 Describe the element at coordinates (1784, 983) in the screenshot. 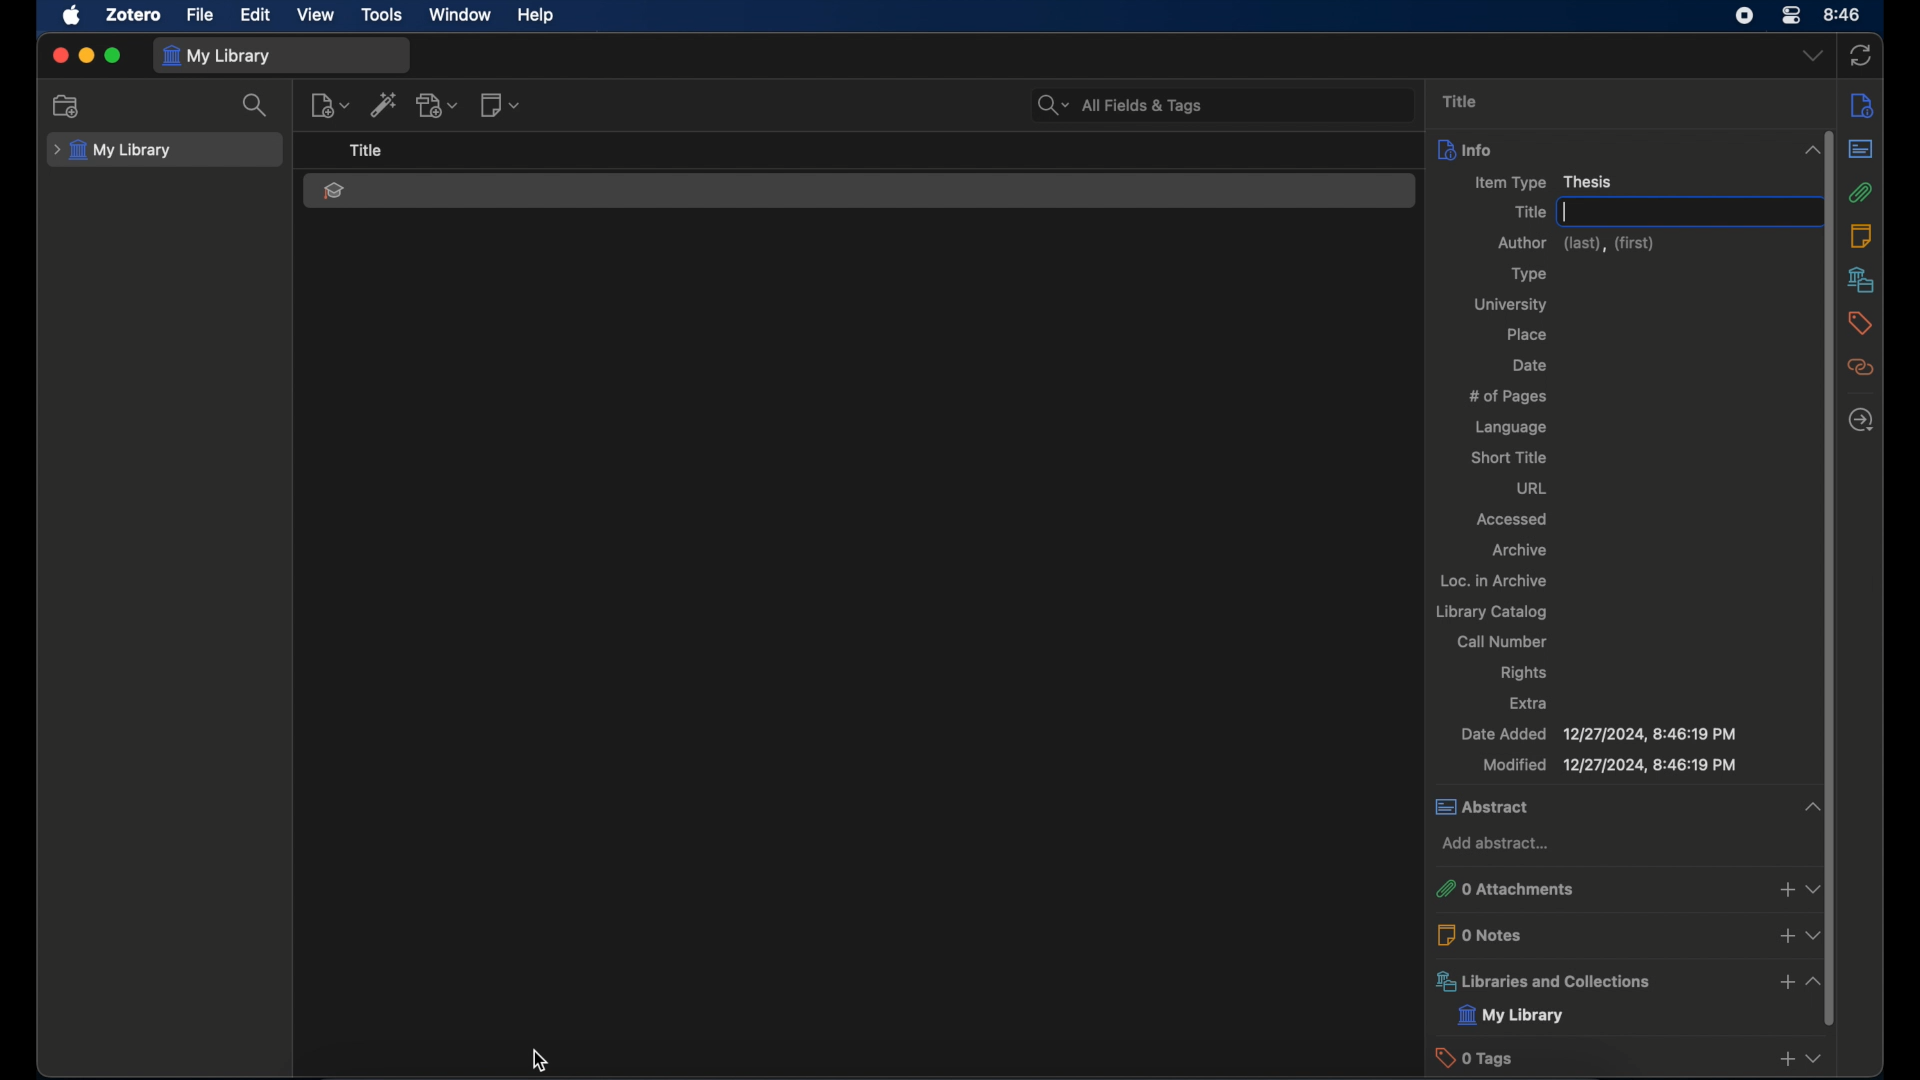

I see `add libraries` at that location.